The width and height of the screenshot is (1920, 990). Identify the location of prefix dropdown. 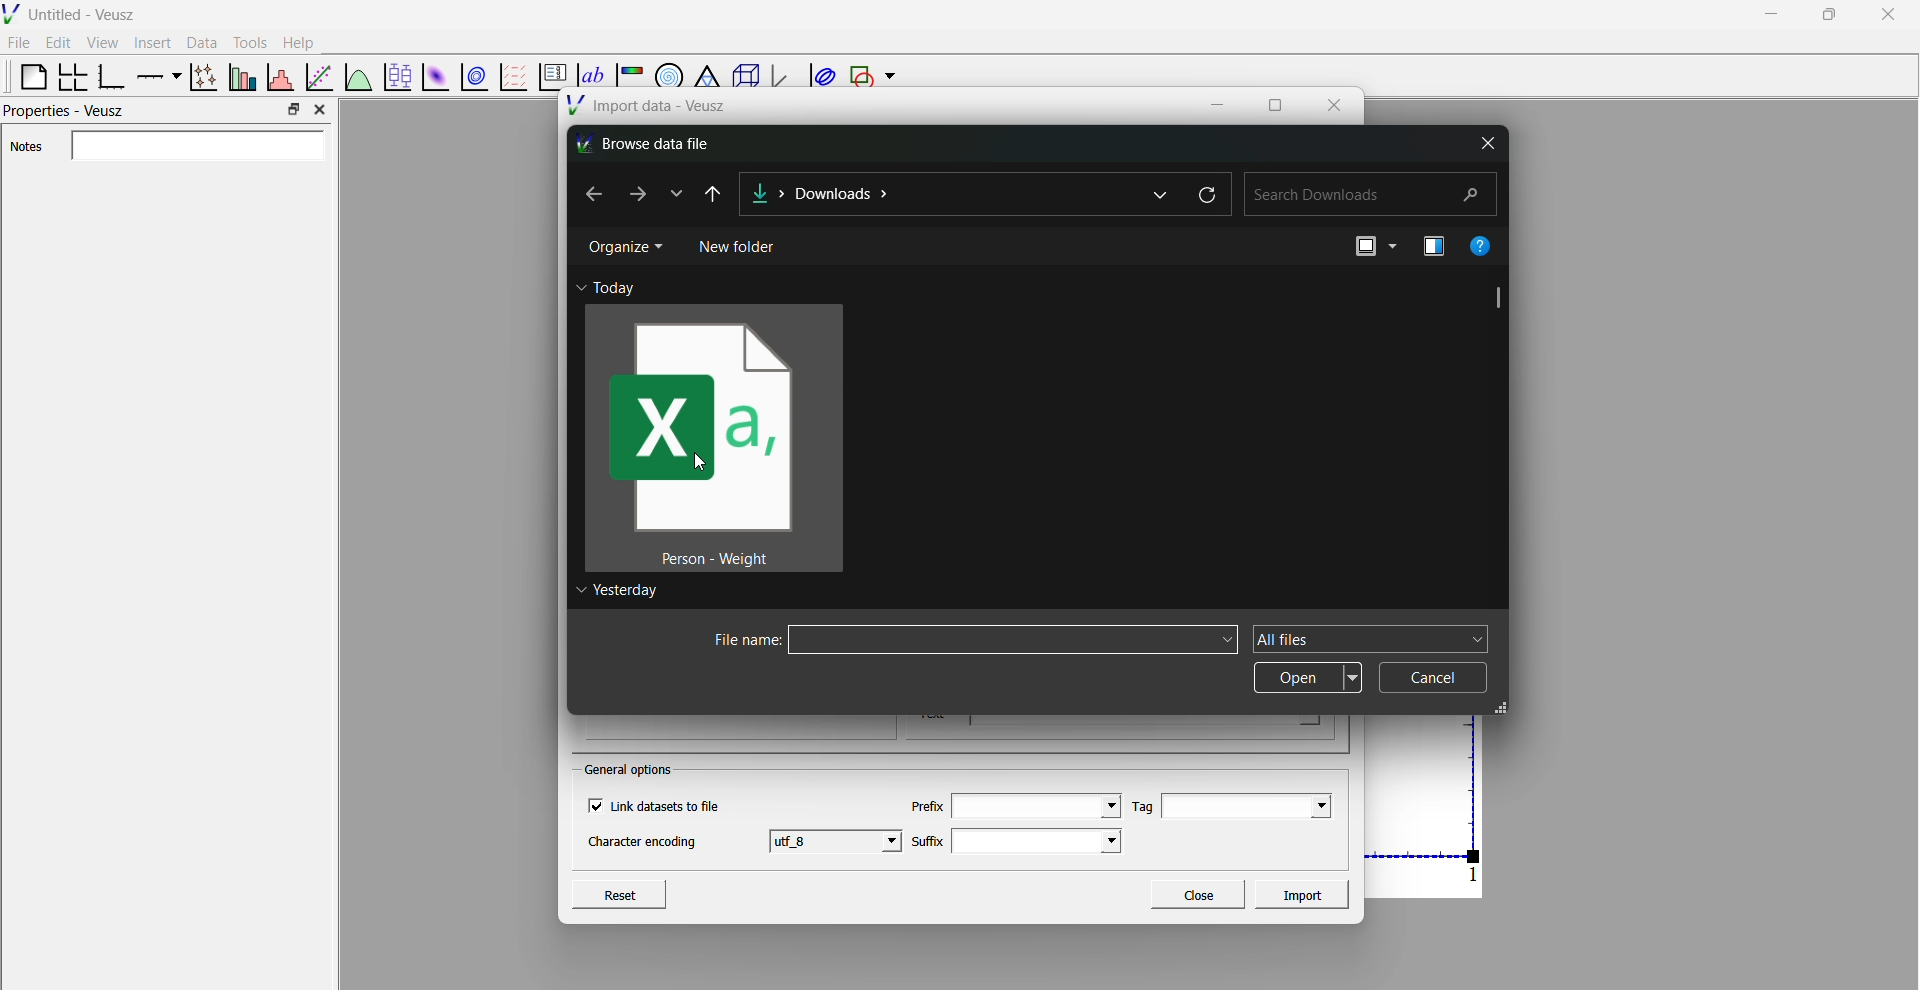
(1036, 804).